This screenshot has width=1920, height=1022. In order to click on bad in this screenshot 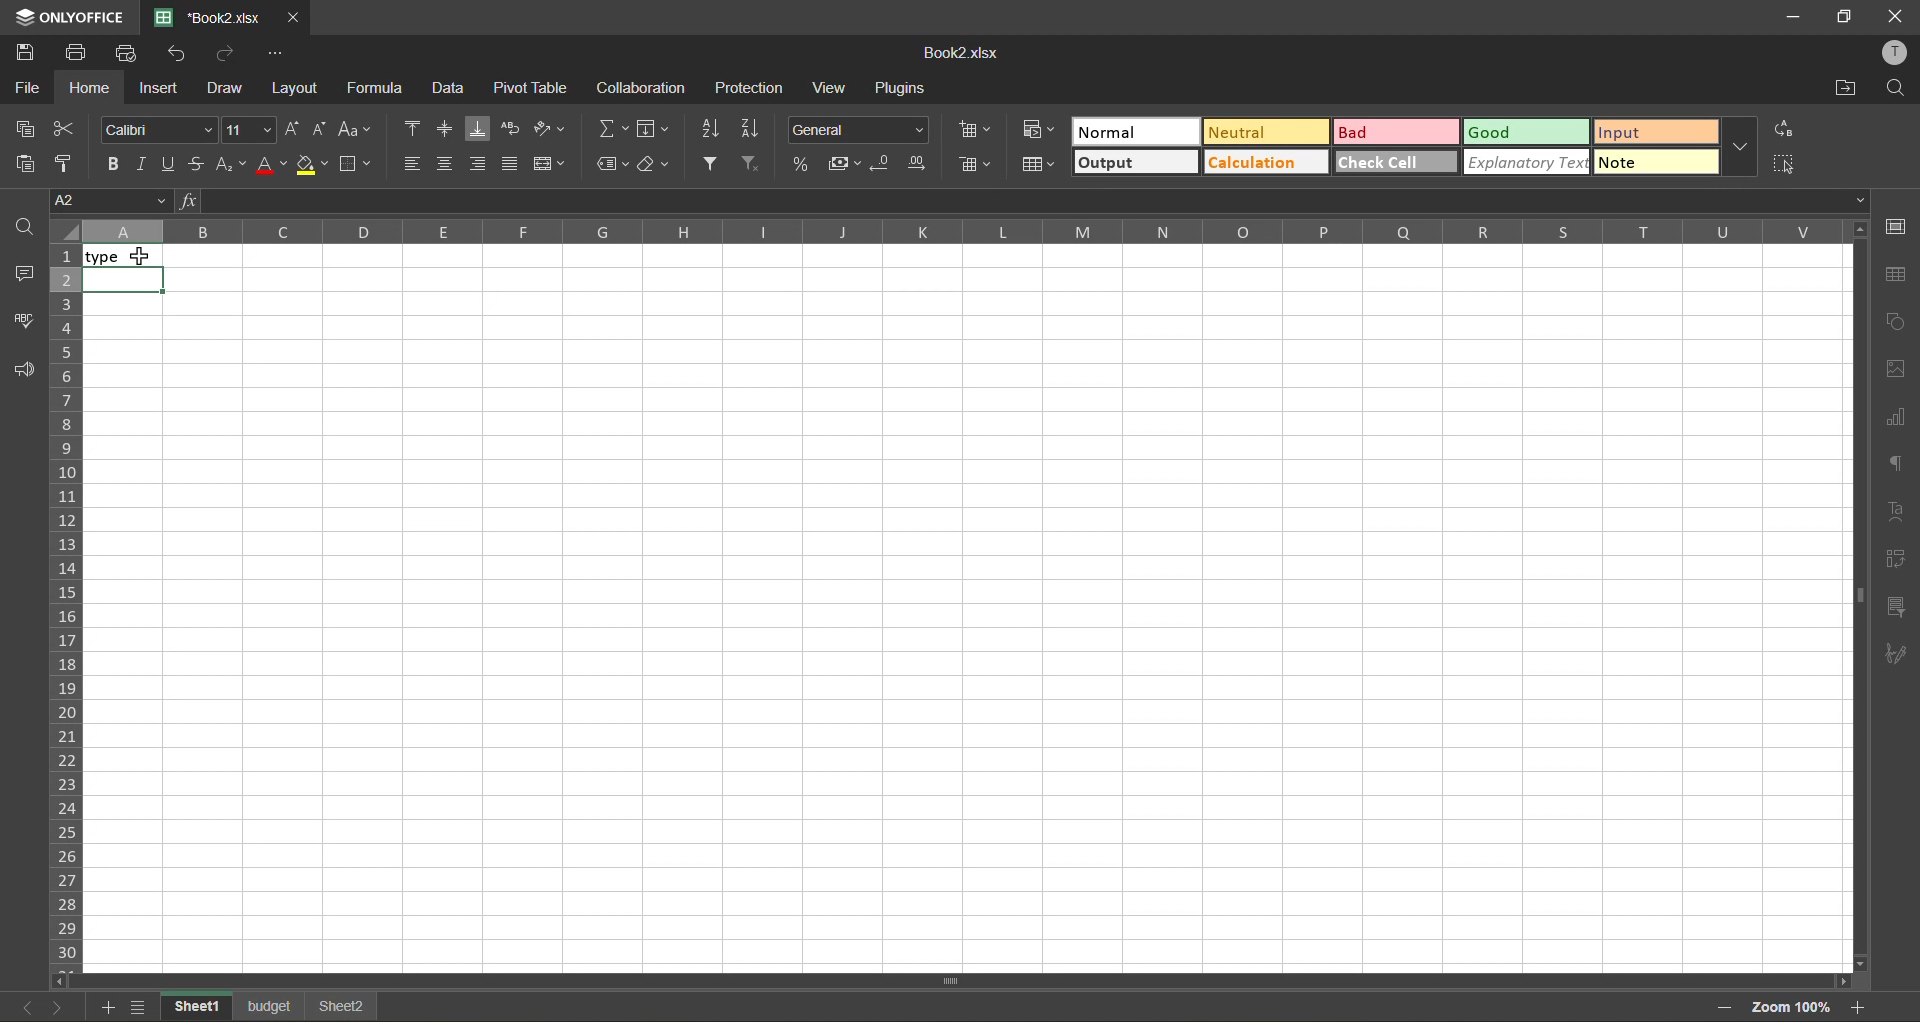, I will do `click(1397, 132)`.